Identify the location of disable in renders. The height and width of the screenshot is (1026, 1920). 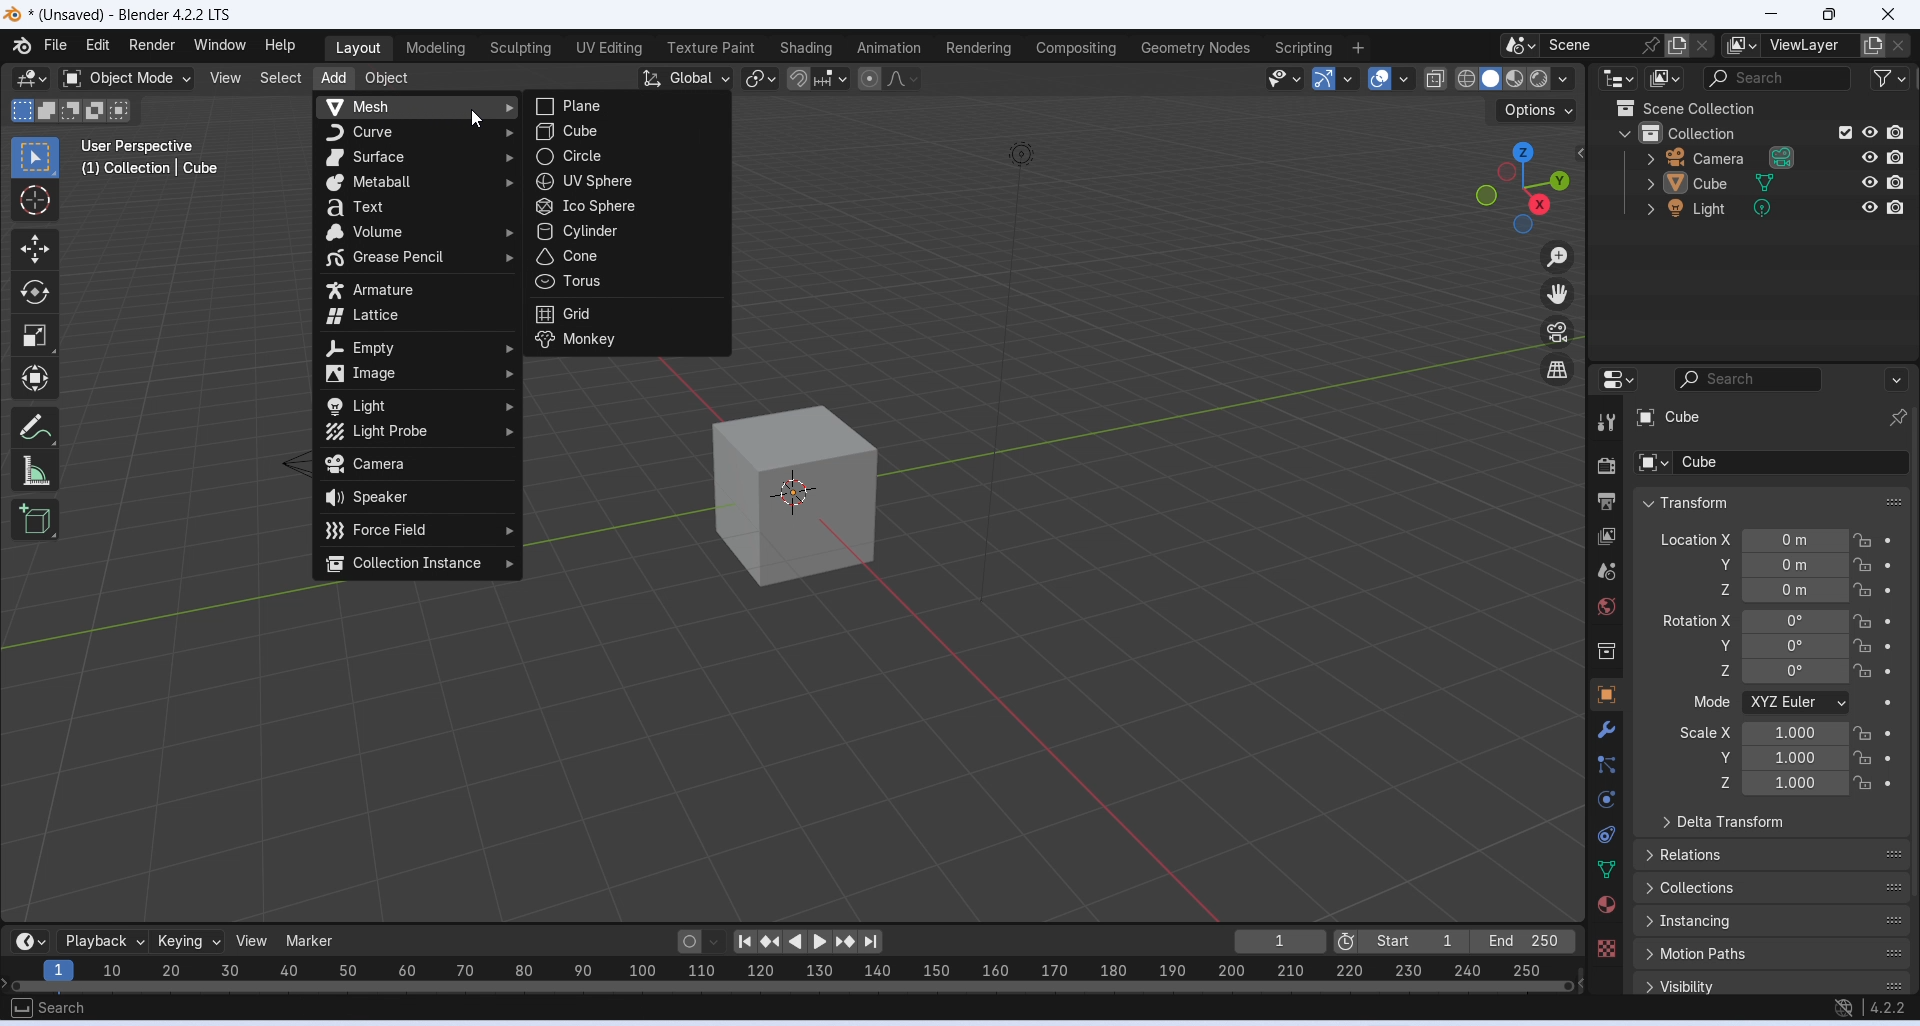
(1896, 133).